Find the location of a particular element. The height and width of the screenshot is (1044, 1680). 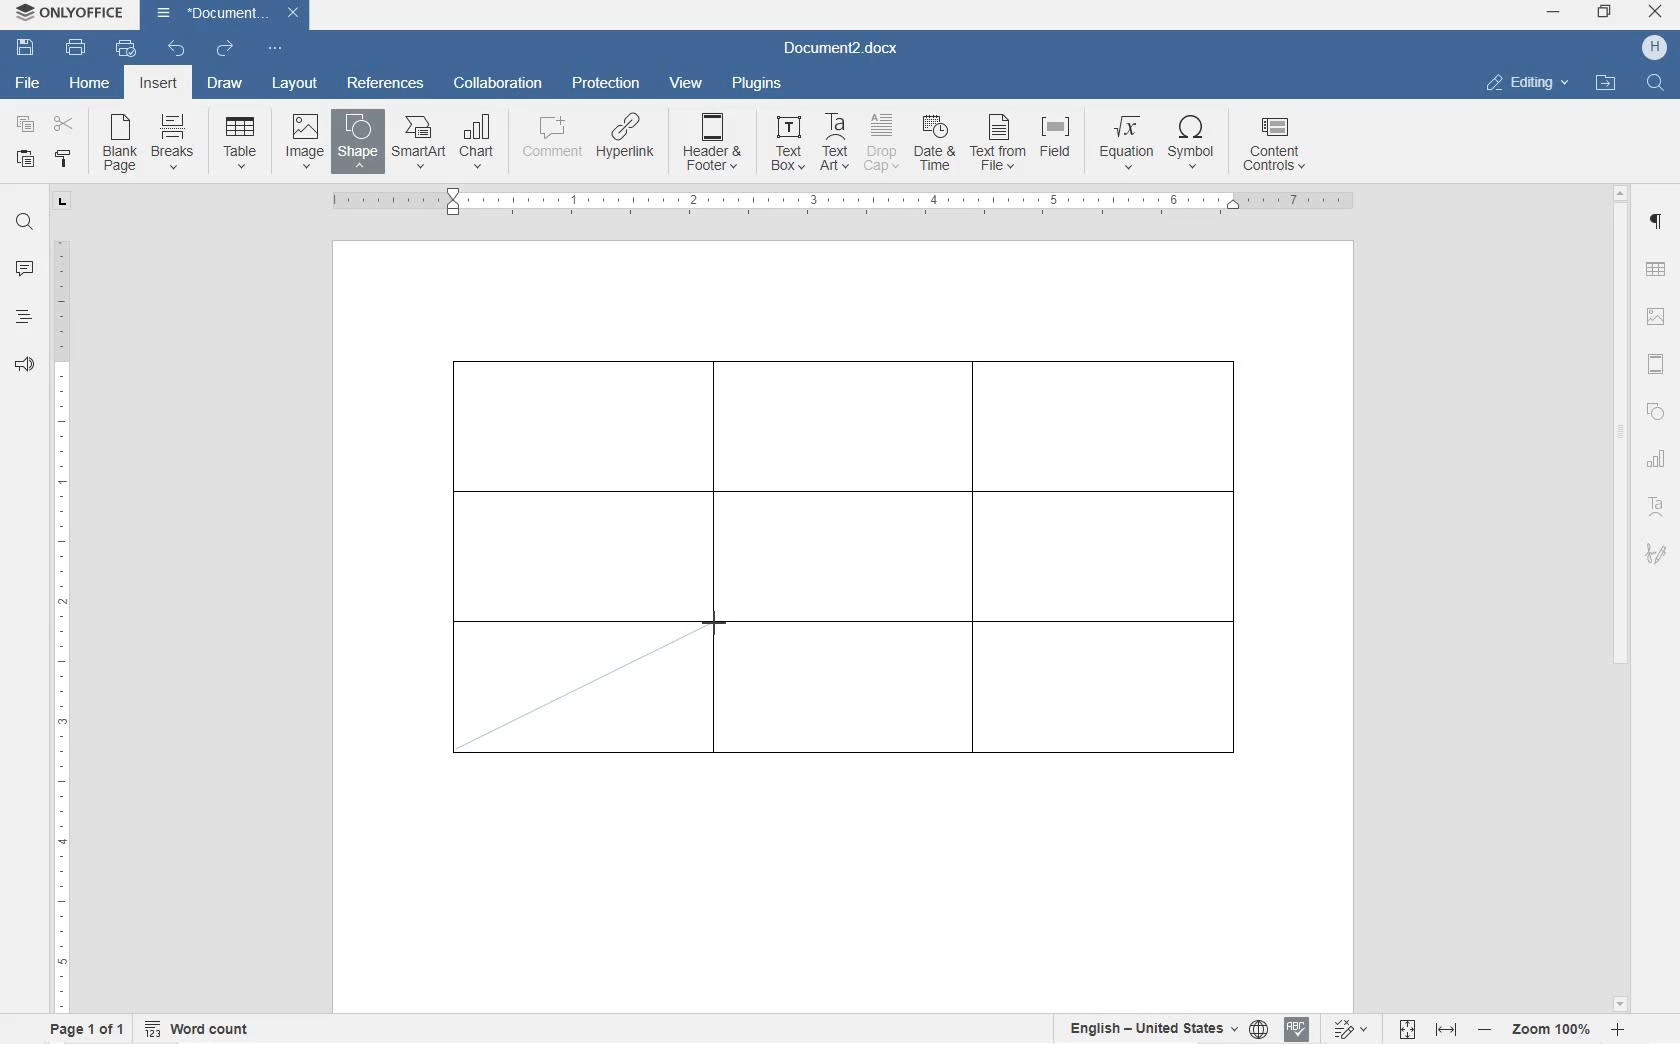

paragraph settings is located at coordinates (1657, 222).